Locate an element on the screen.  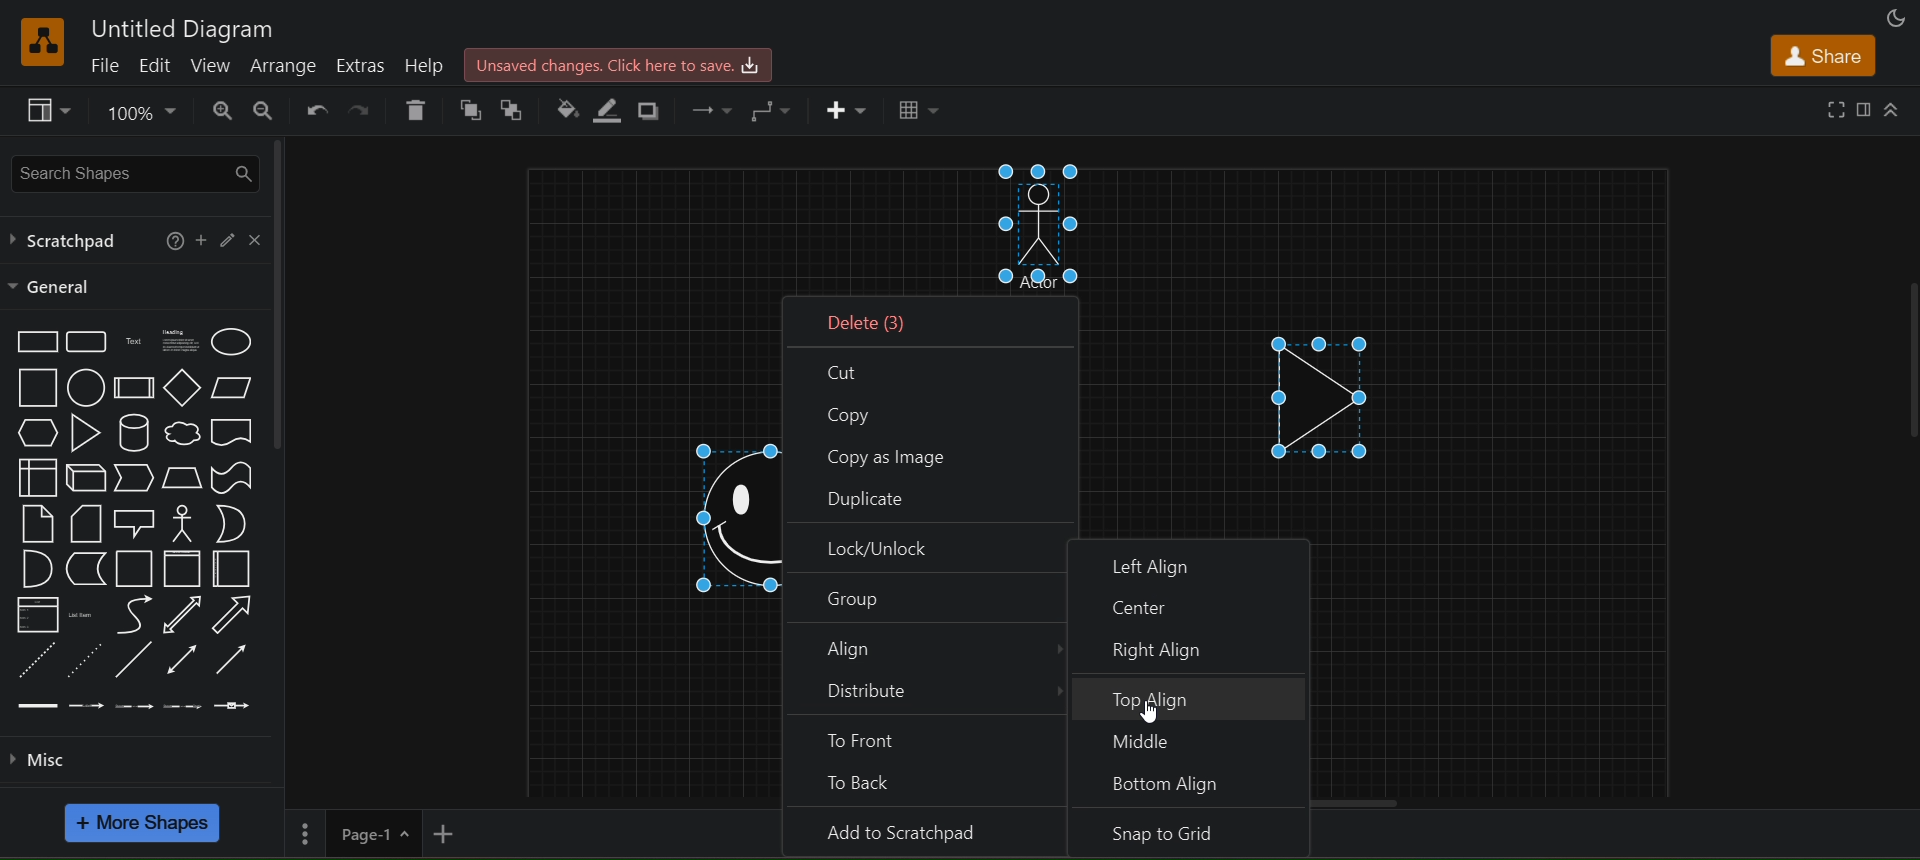
text is located at coordinates (131, 343).